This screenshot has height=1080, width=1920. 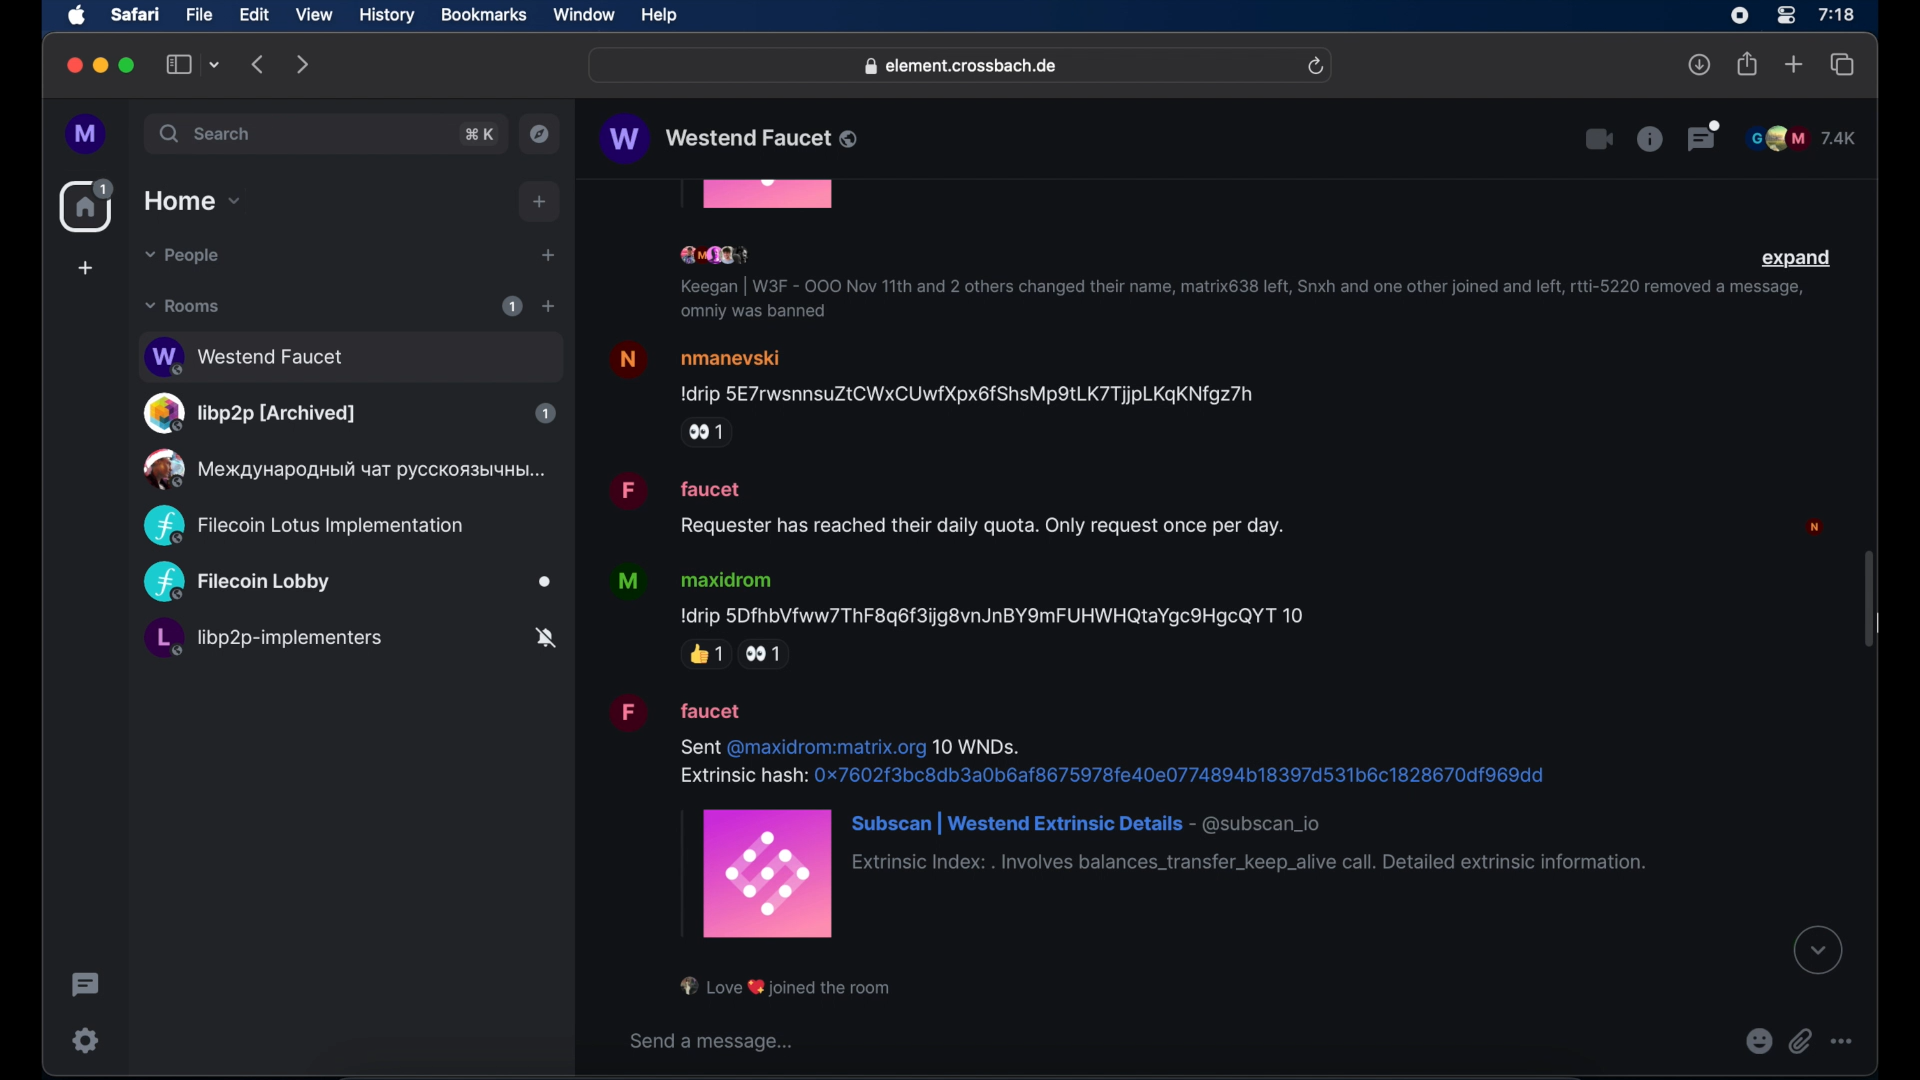 I want to click on share, so click(x=1748, y=64).